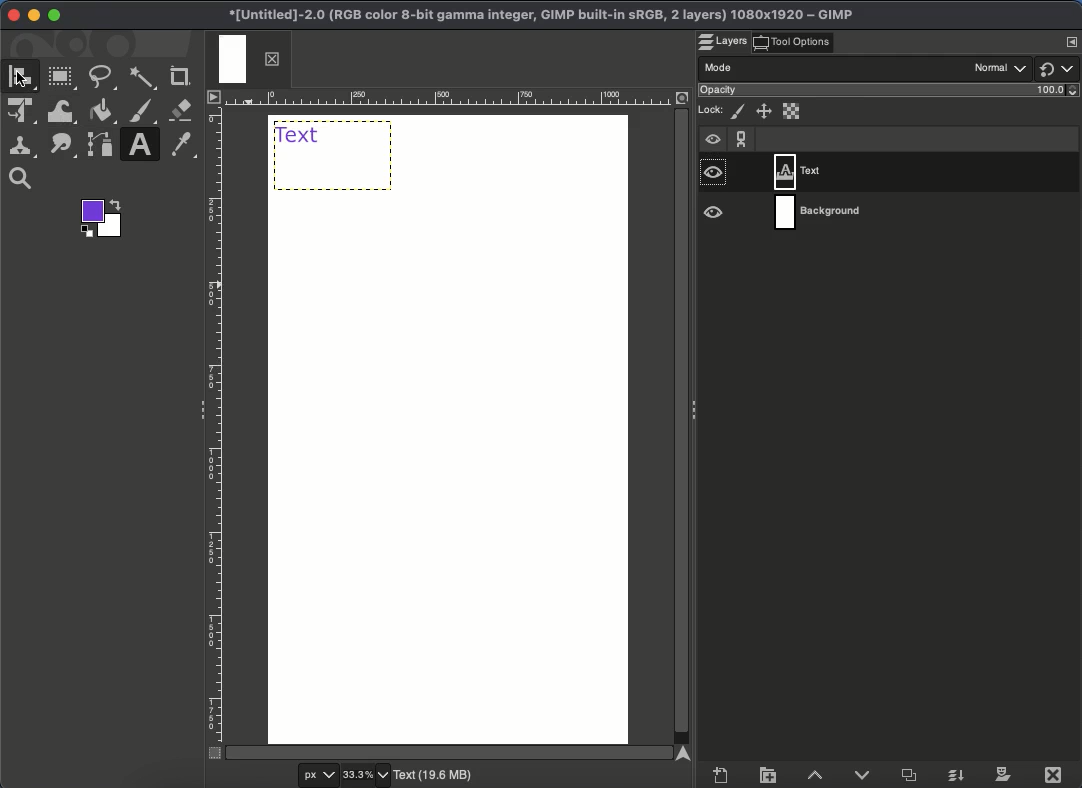  I want to click on Path, so click(99, 147).